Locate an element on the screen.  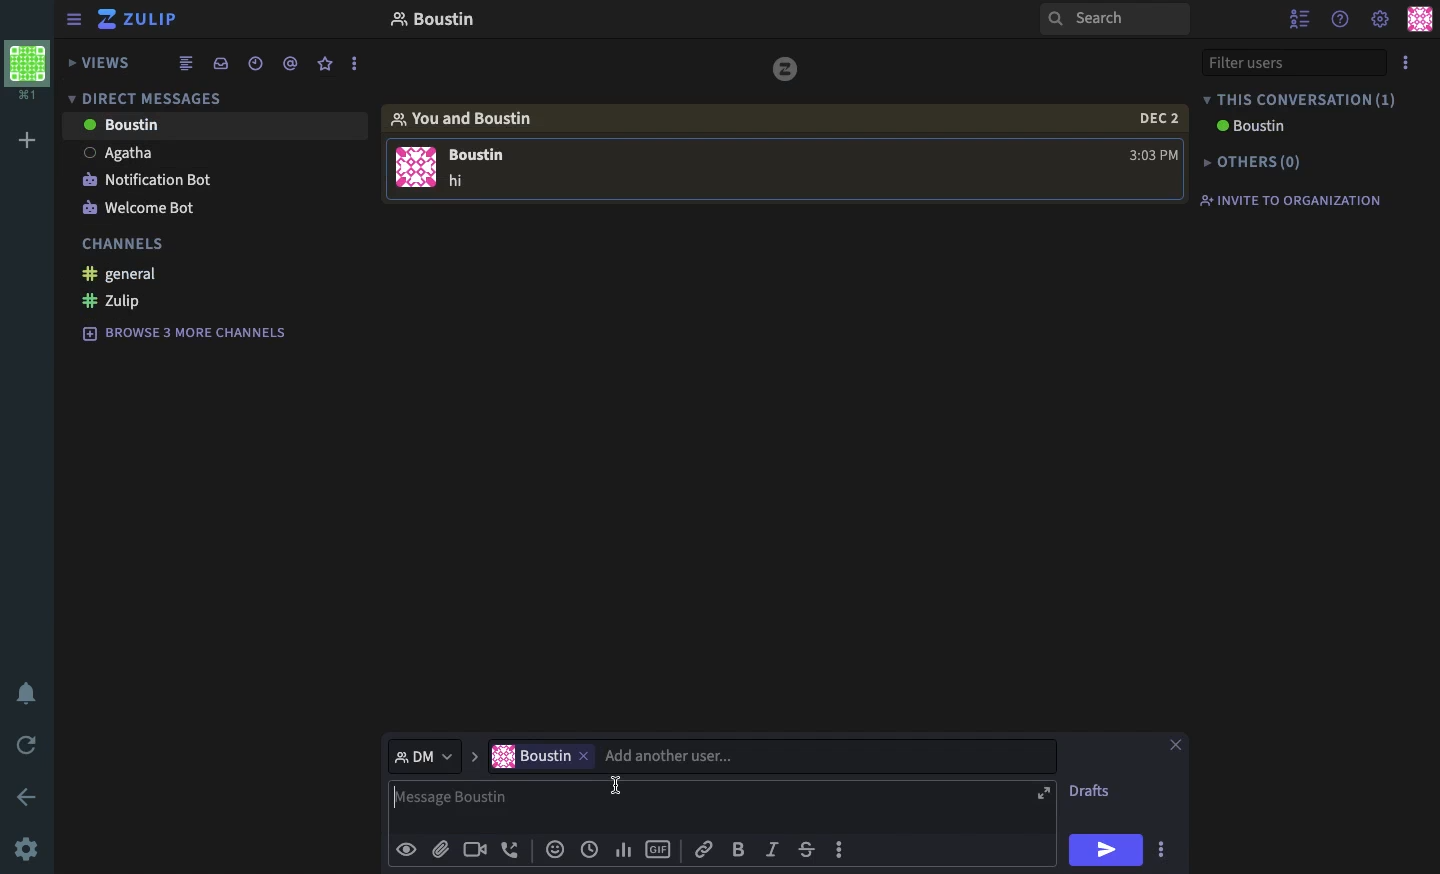
channels is located at coordinates (123, 247).